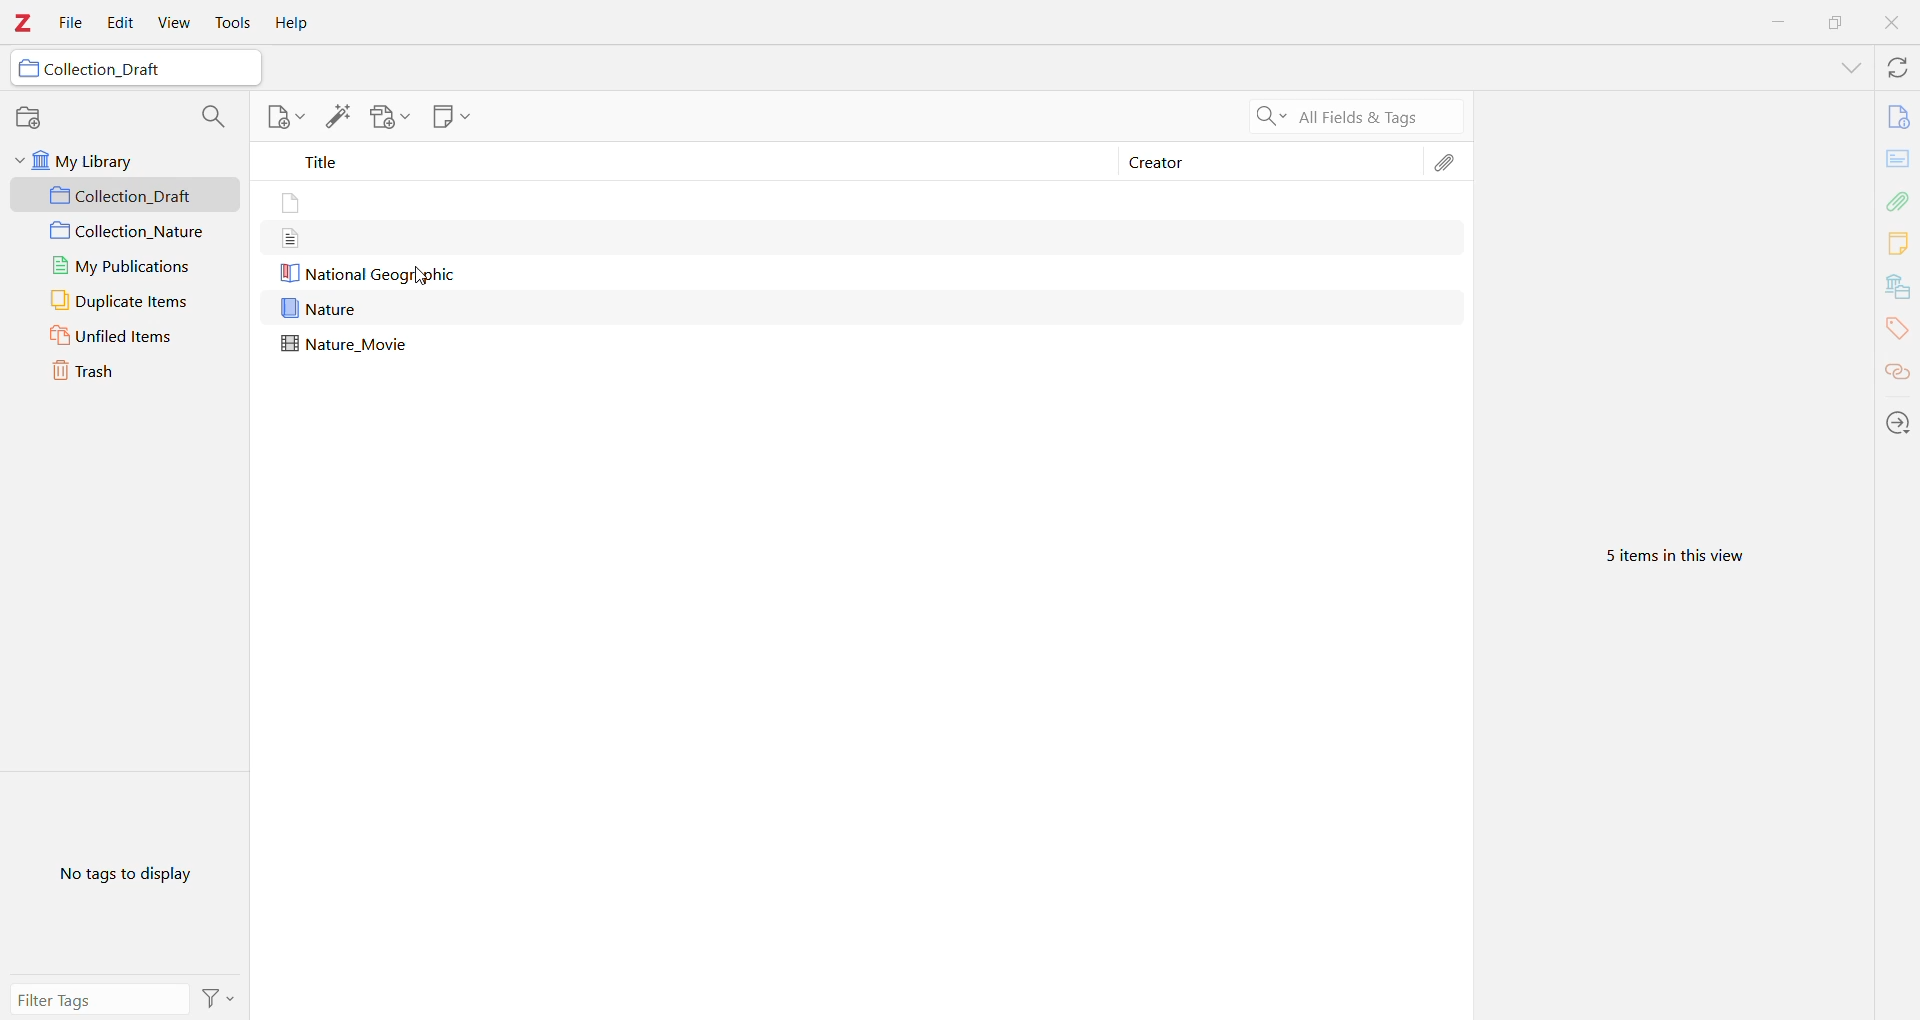  I want to click on Abstract, so click(1898, 158).